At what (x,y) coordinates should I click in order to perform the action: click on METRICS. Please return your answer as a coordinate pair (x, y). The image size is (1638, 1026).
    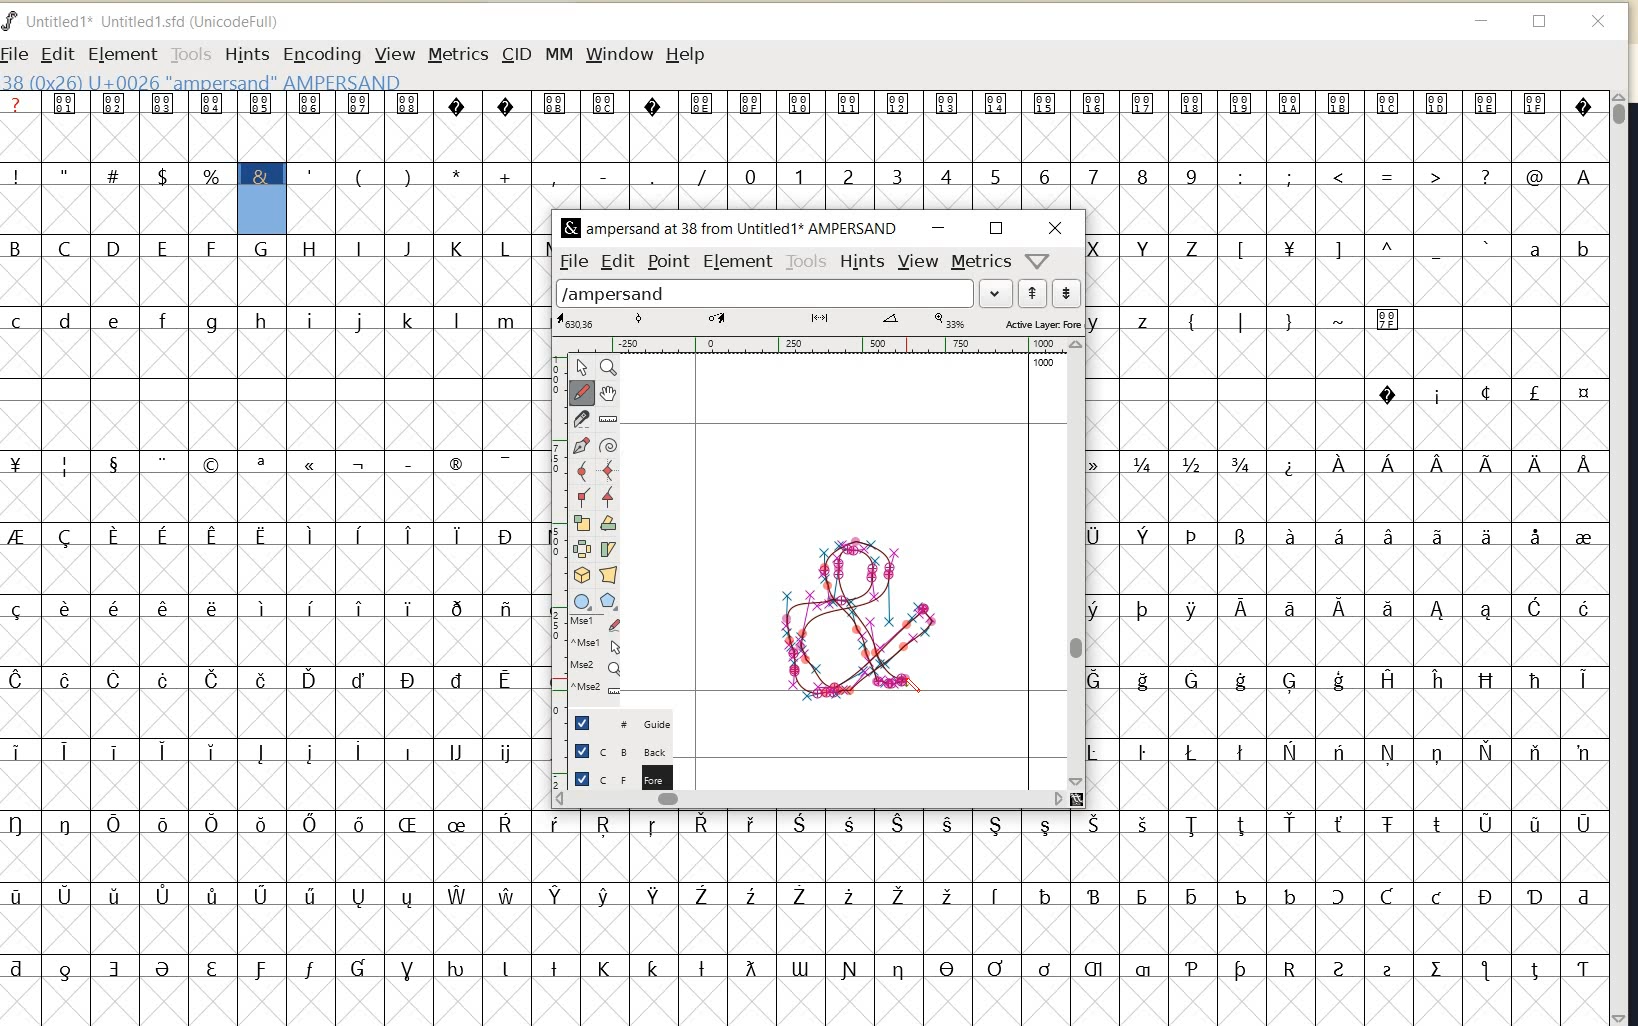
    Looking at the image, I should click on (456, 56).